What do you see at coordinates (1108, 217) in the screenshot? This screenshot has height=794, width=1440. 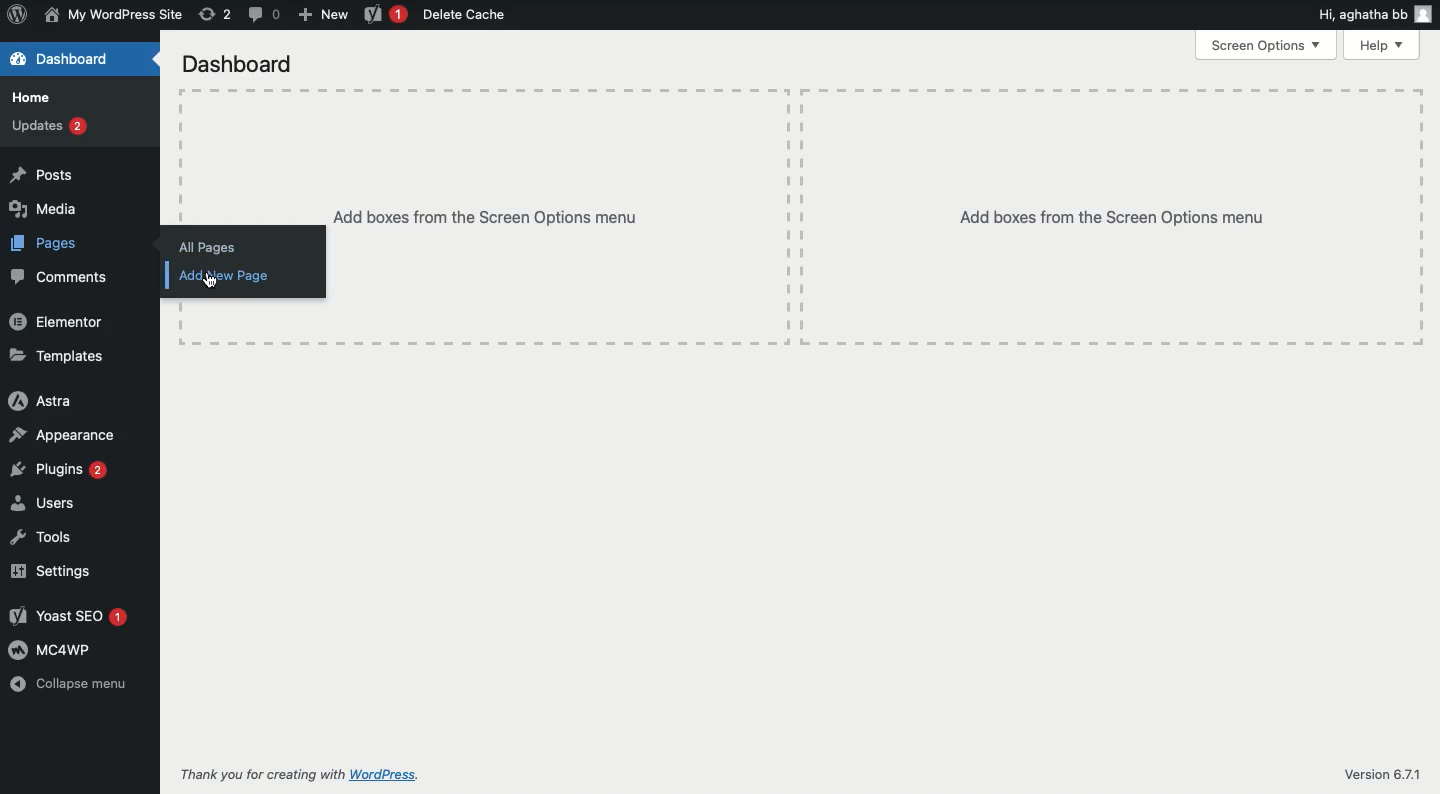 I see `Add boxes from the Screen Options menu` at bounding box center [1108, 217].